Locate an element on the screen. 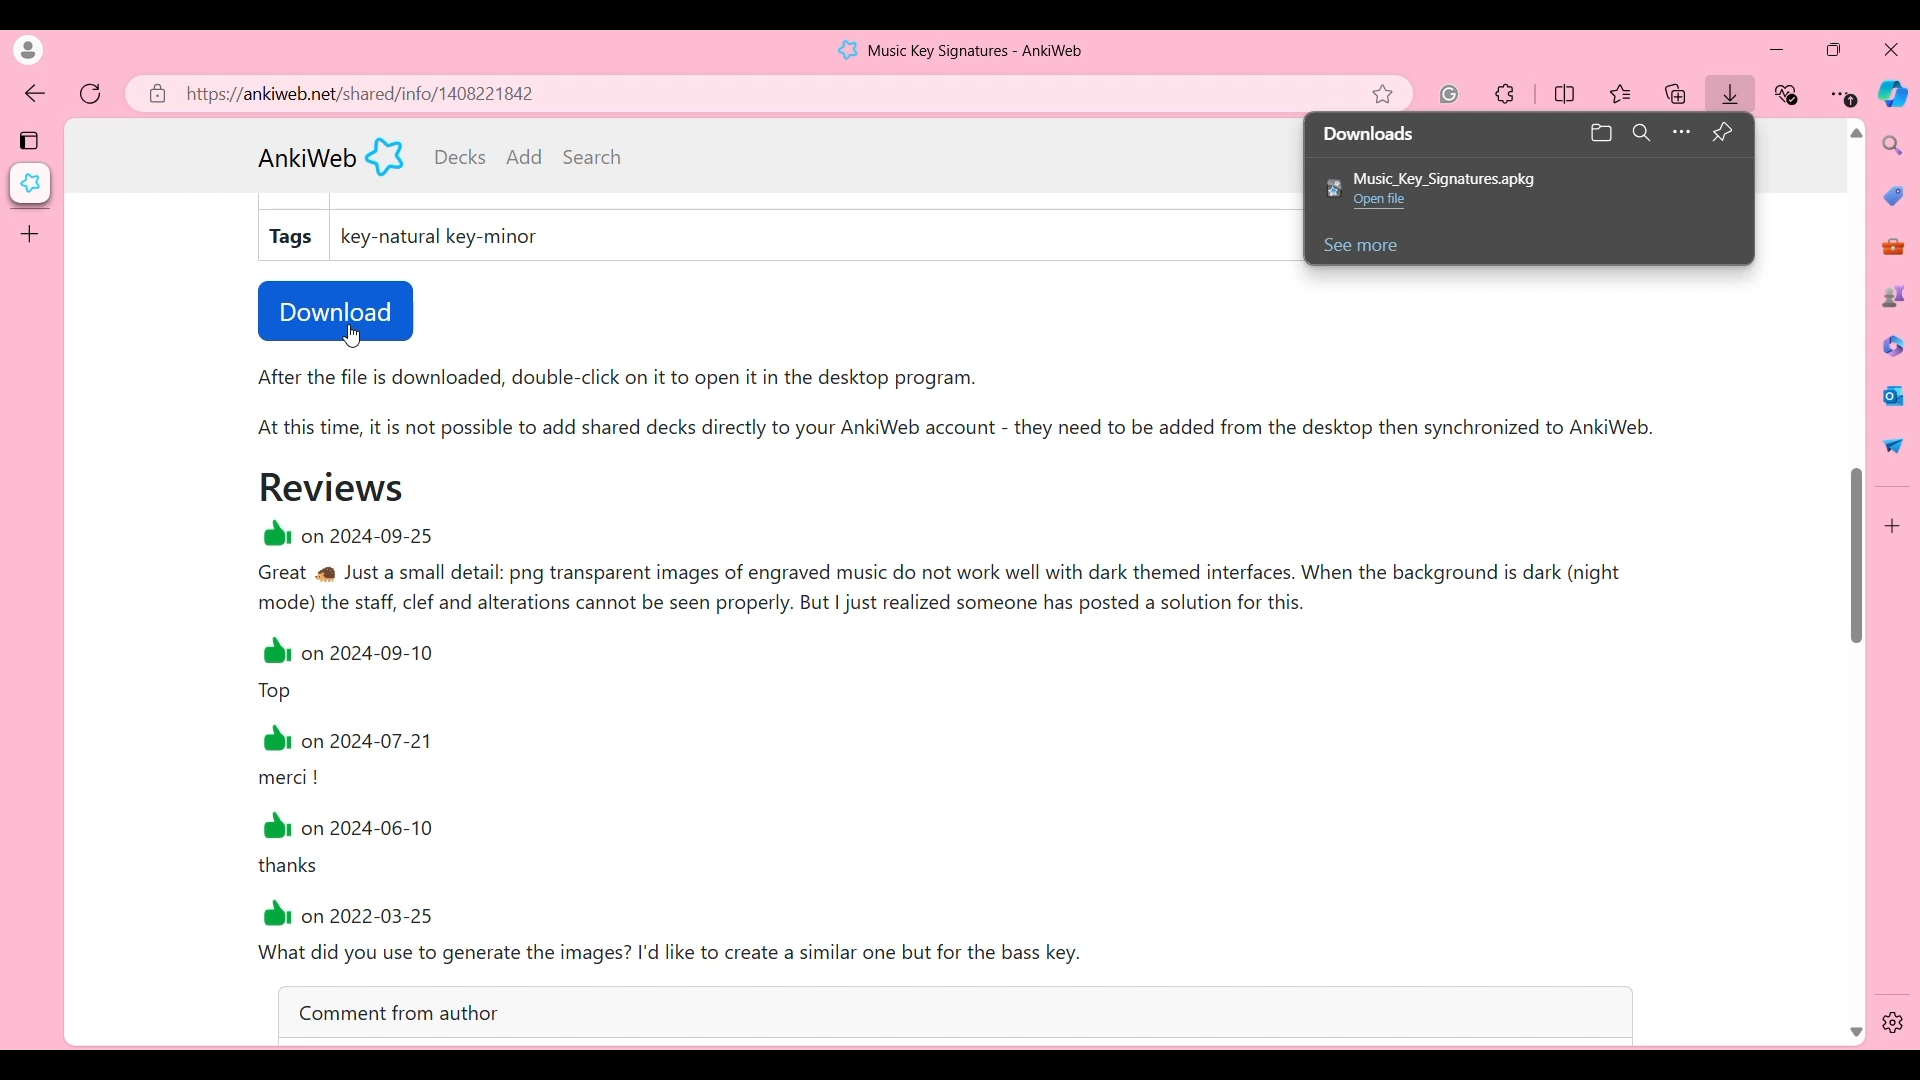 Image resolution: width=1920 pixels, height=1080 pixels. Show browser in a smaller tab is located at coordinates (1834, 49).